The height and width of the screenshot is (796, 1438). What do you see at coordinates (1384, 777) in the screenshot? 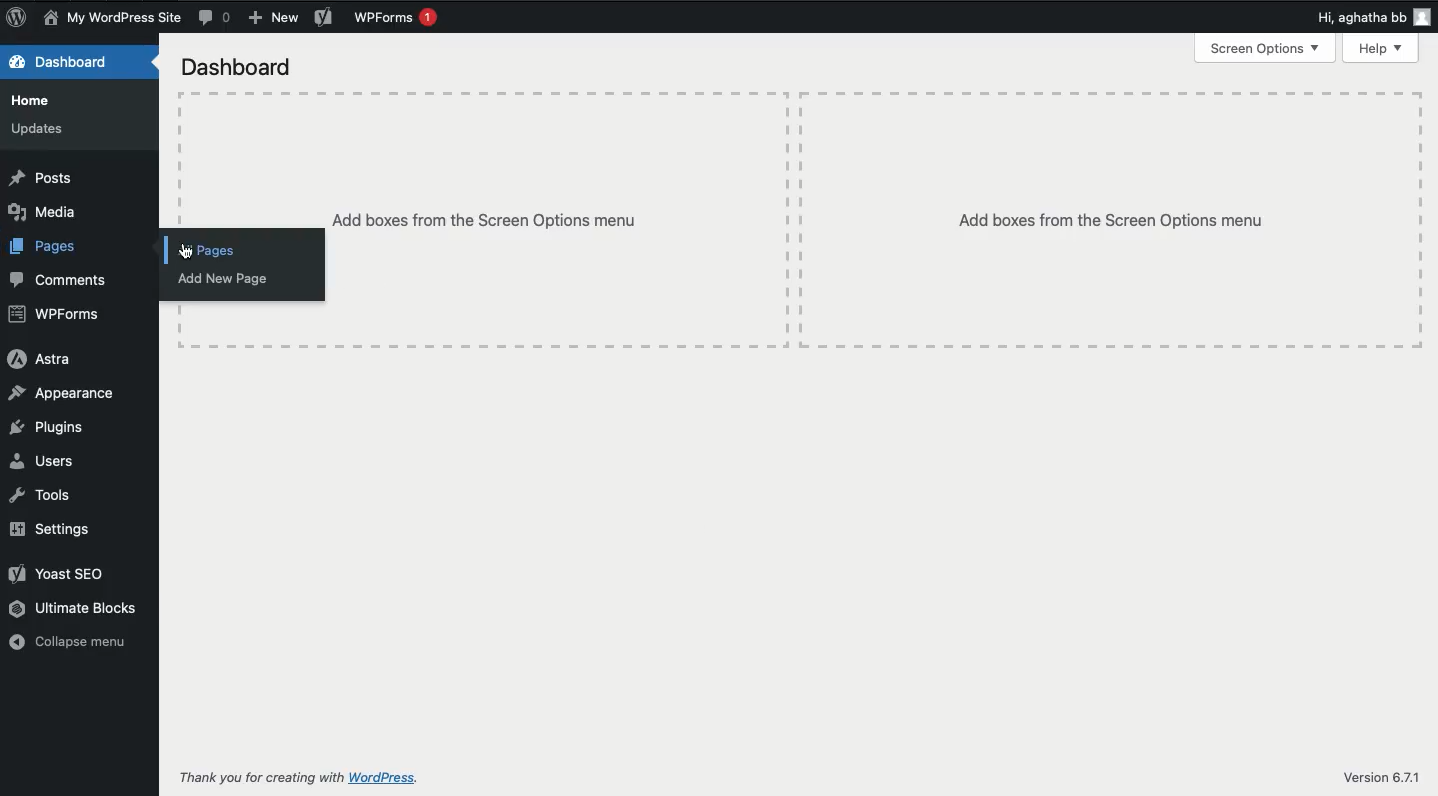
I see `Version 6.7.1` at bounding box center [1384, 777].